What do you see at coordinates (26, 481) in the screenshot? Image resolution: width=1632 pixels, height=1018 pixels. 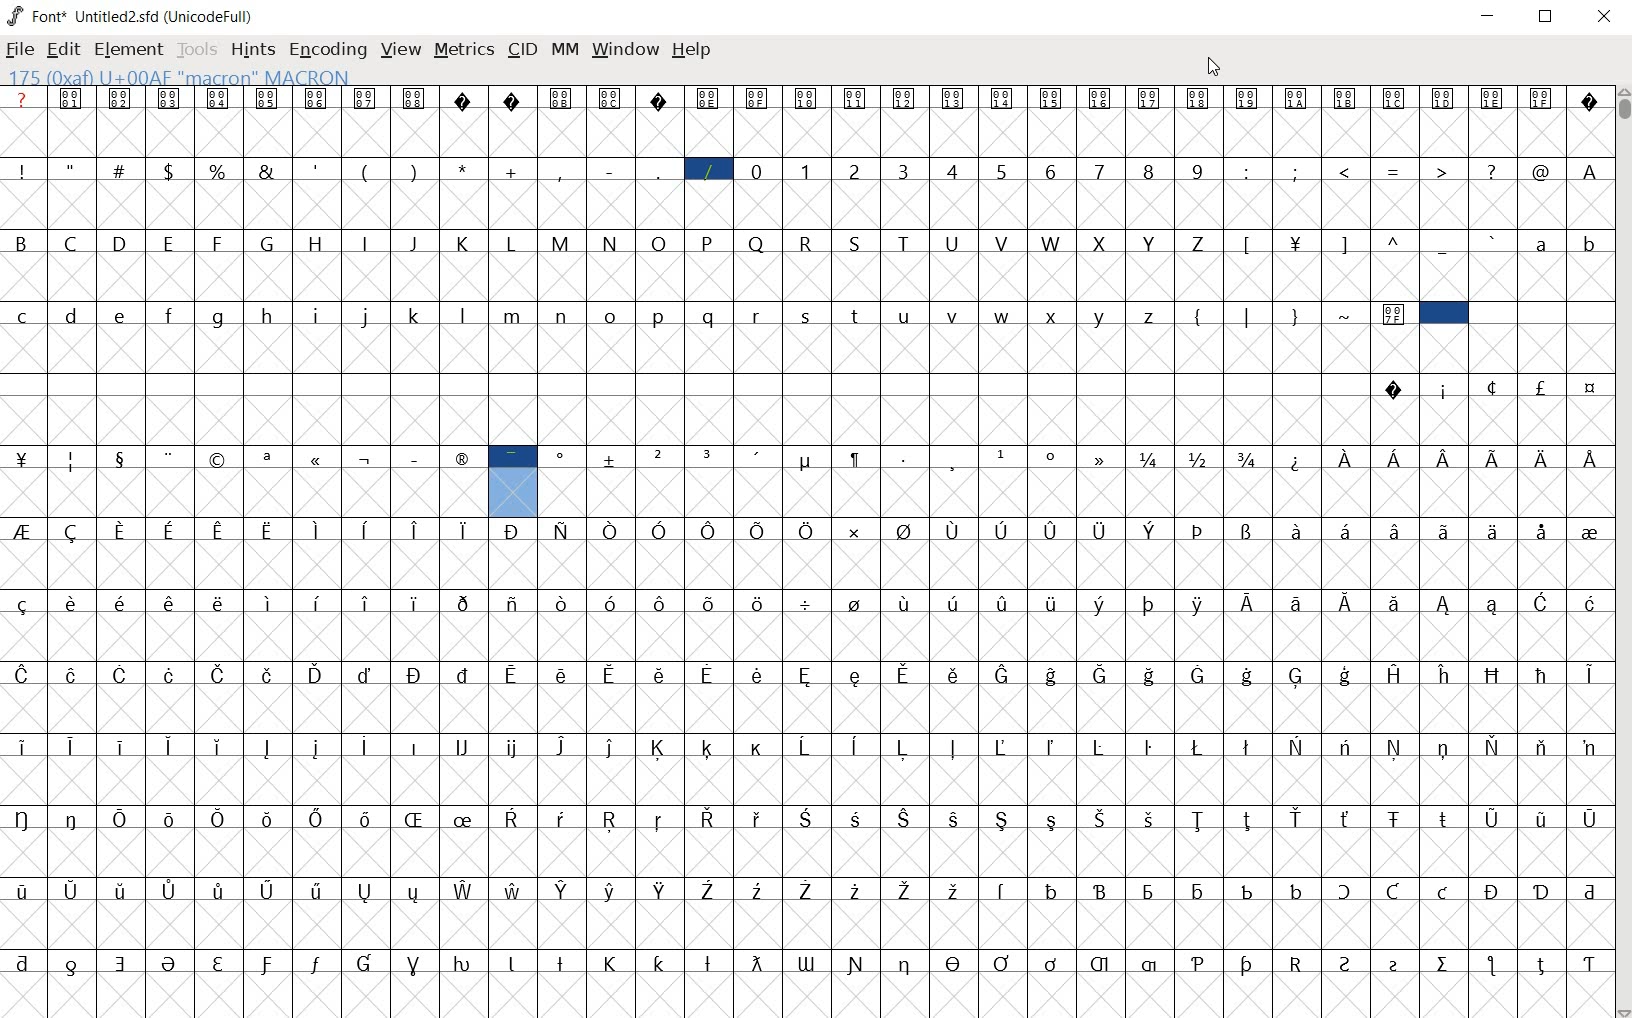 I see `currency (yen)` at bounding box center [26, 481].